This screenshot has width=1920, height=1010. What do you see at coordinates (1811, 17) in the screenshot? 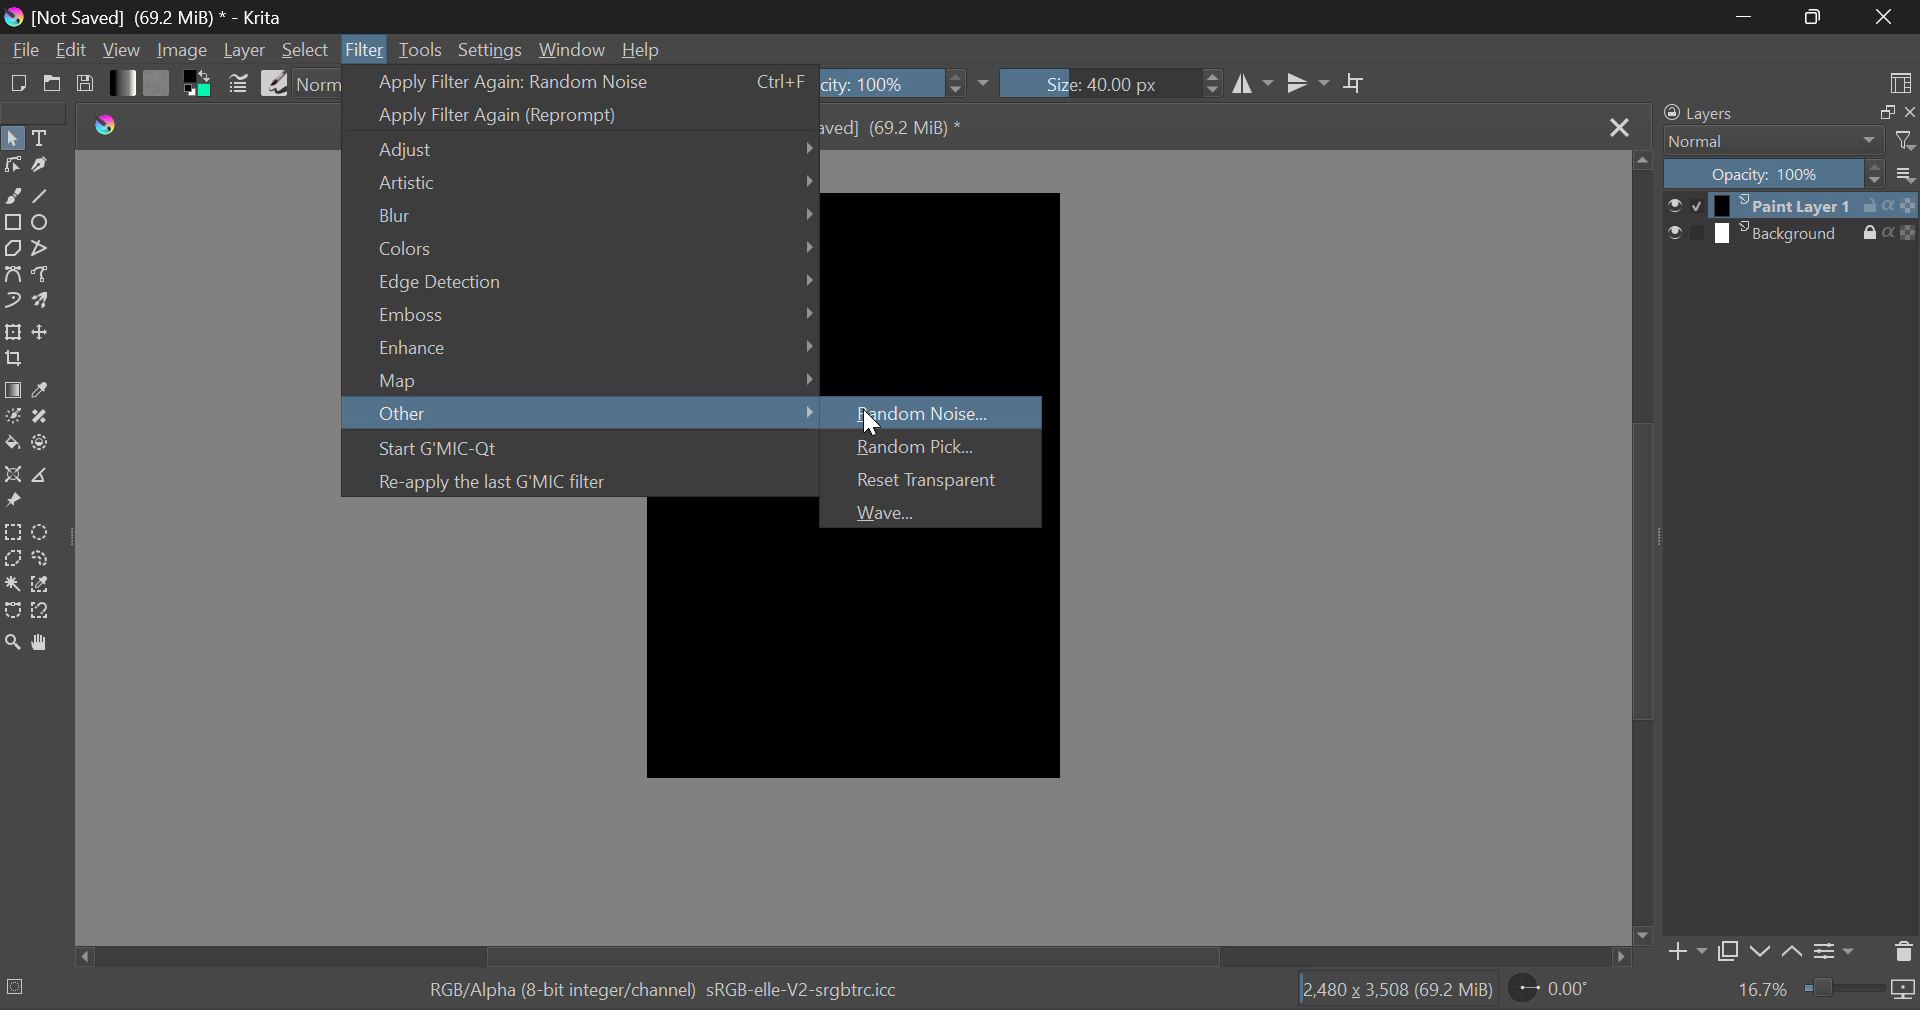
I see `Minimize` at bounding box center [1811, 17].